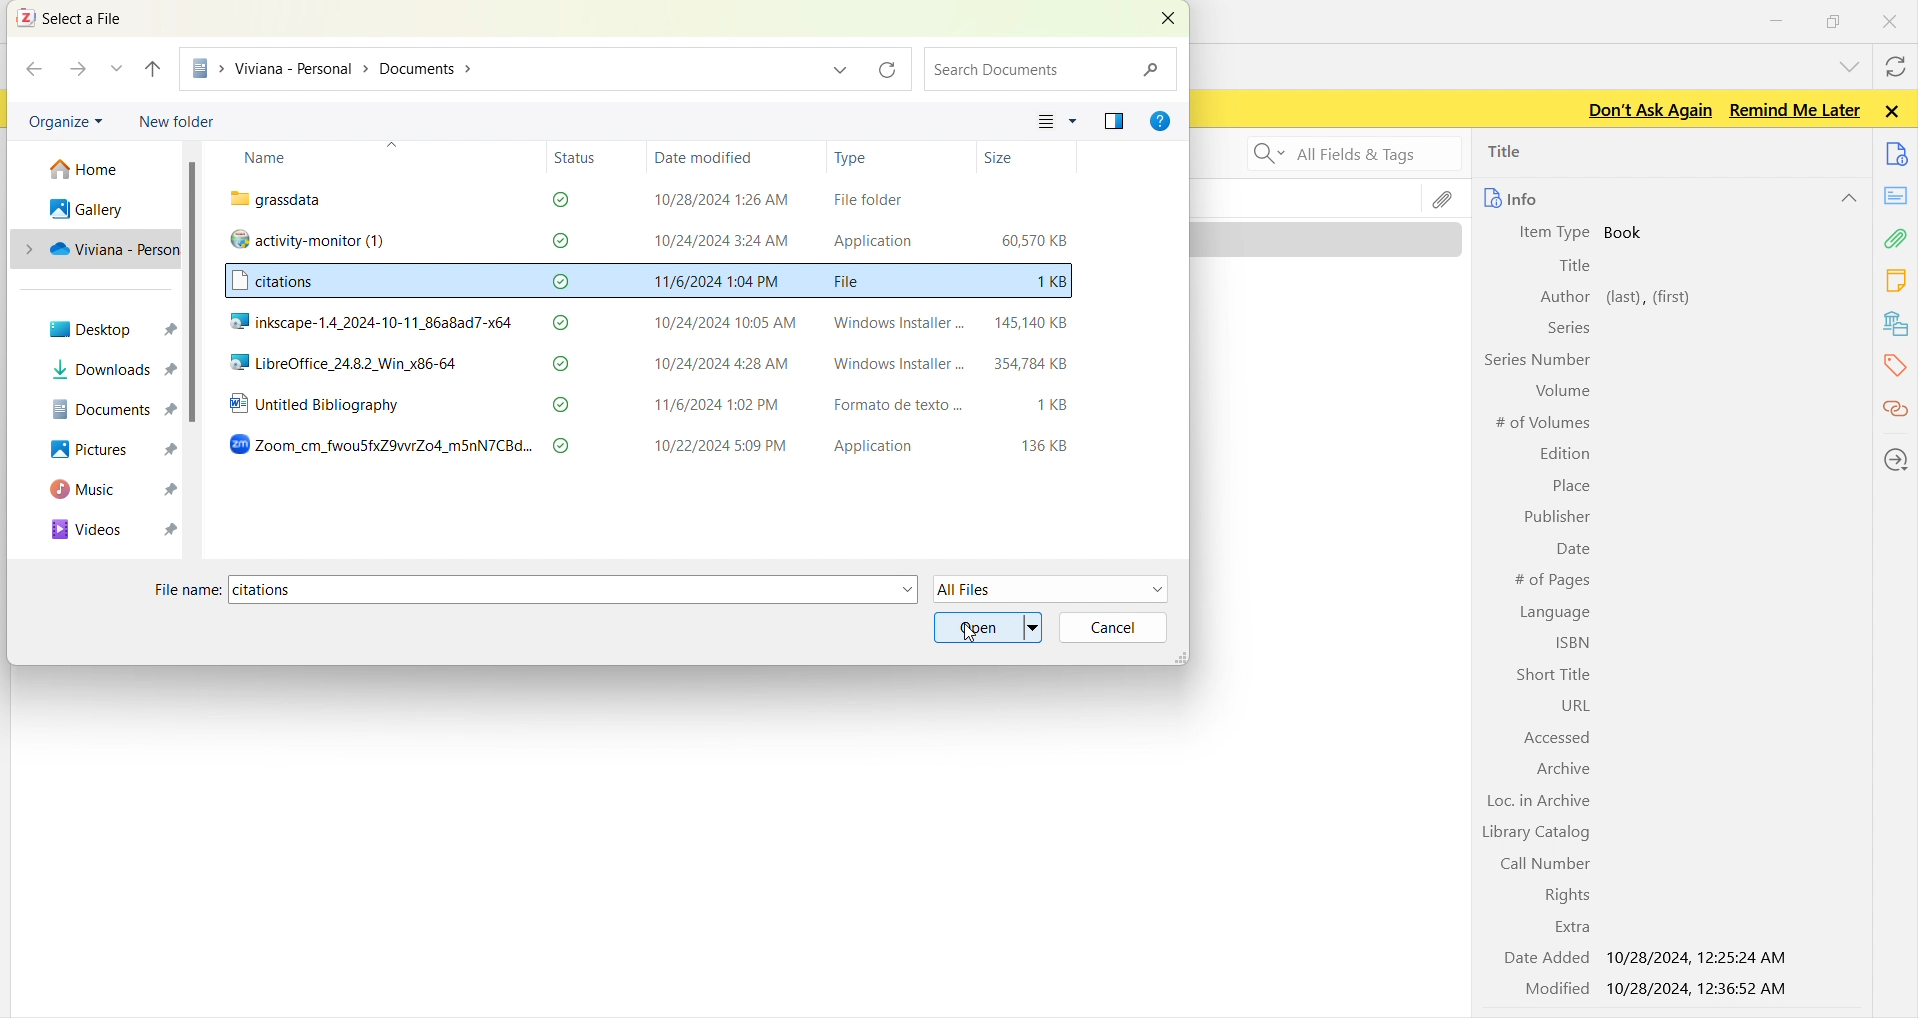 The image size is (1918, 1018). I want to click on Close, so click(1892, 111).